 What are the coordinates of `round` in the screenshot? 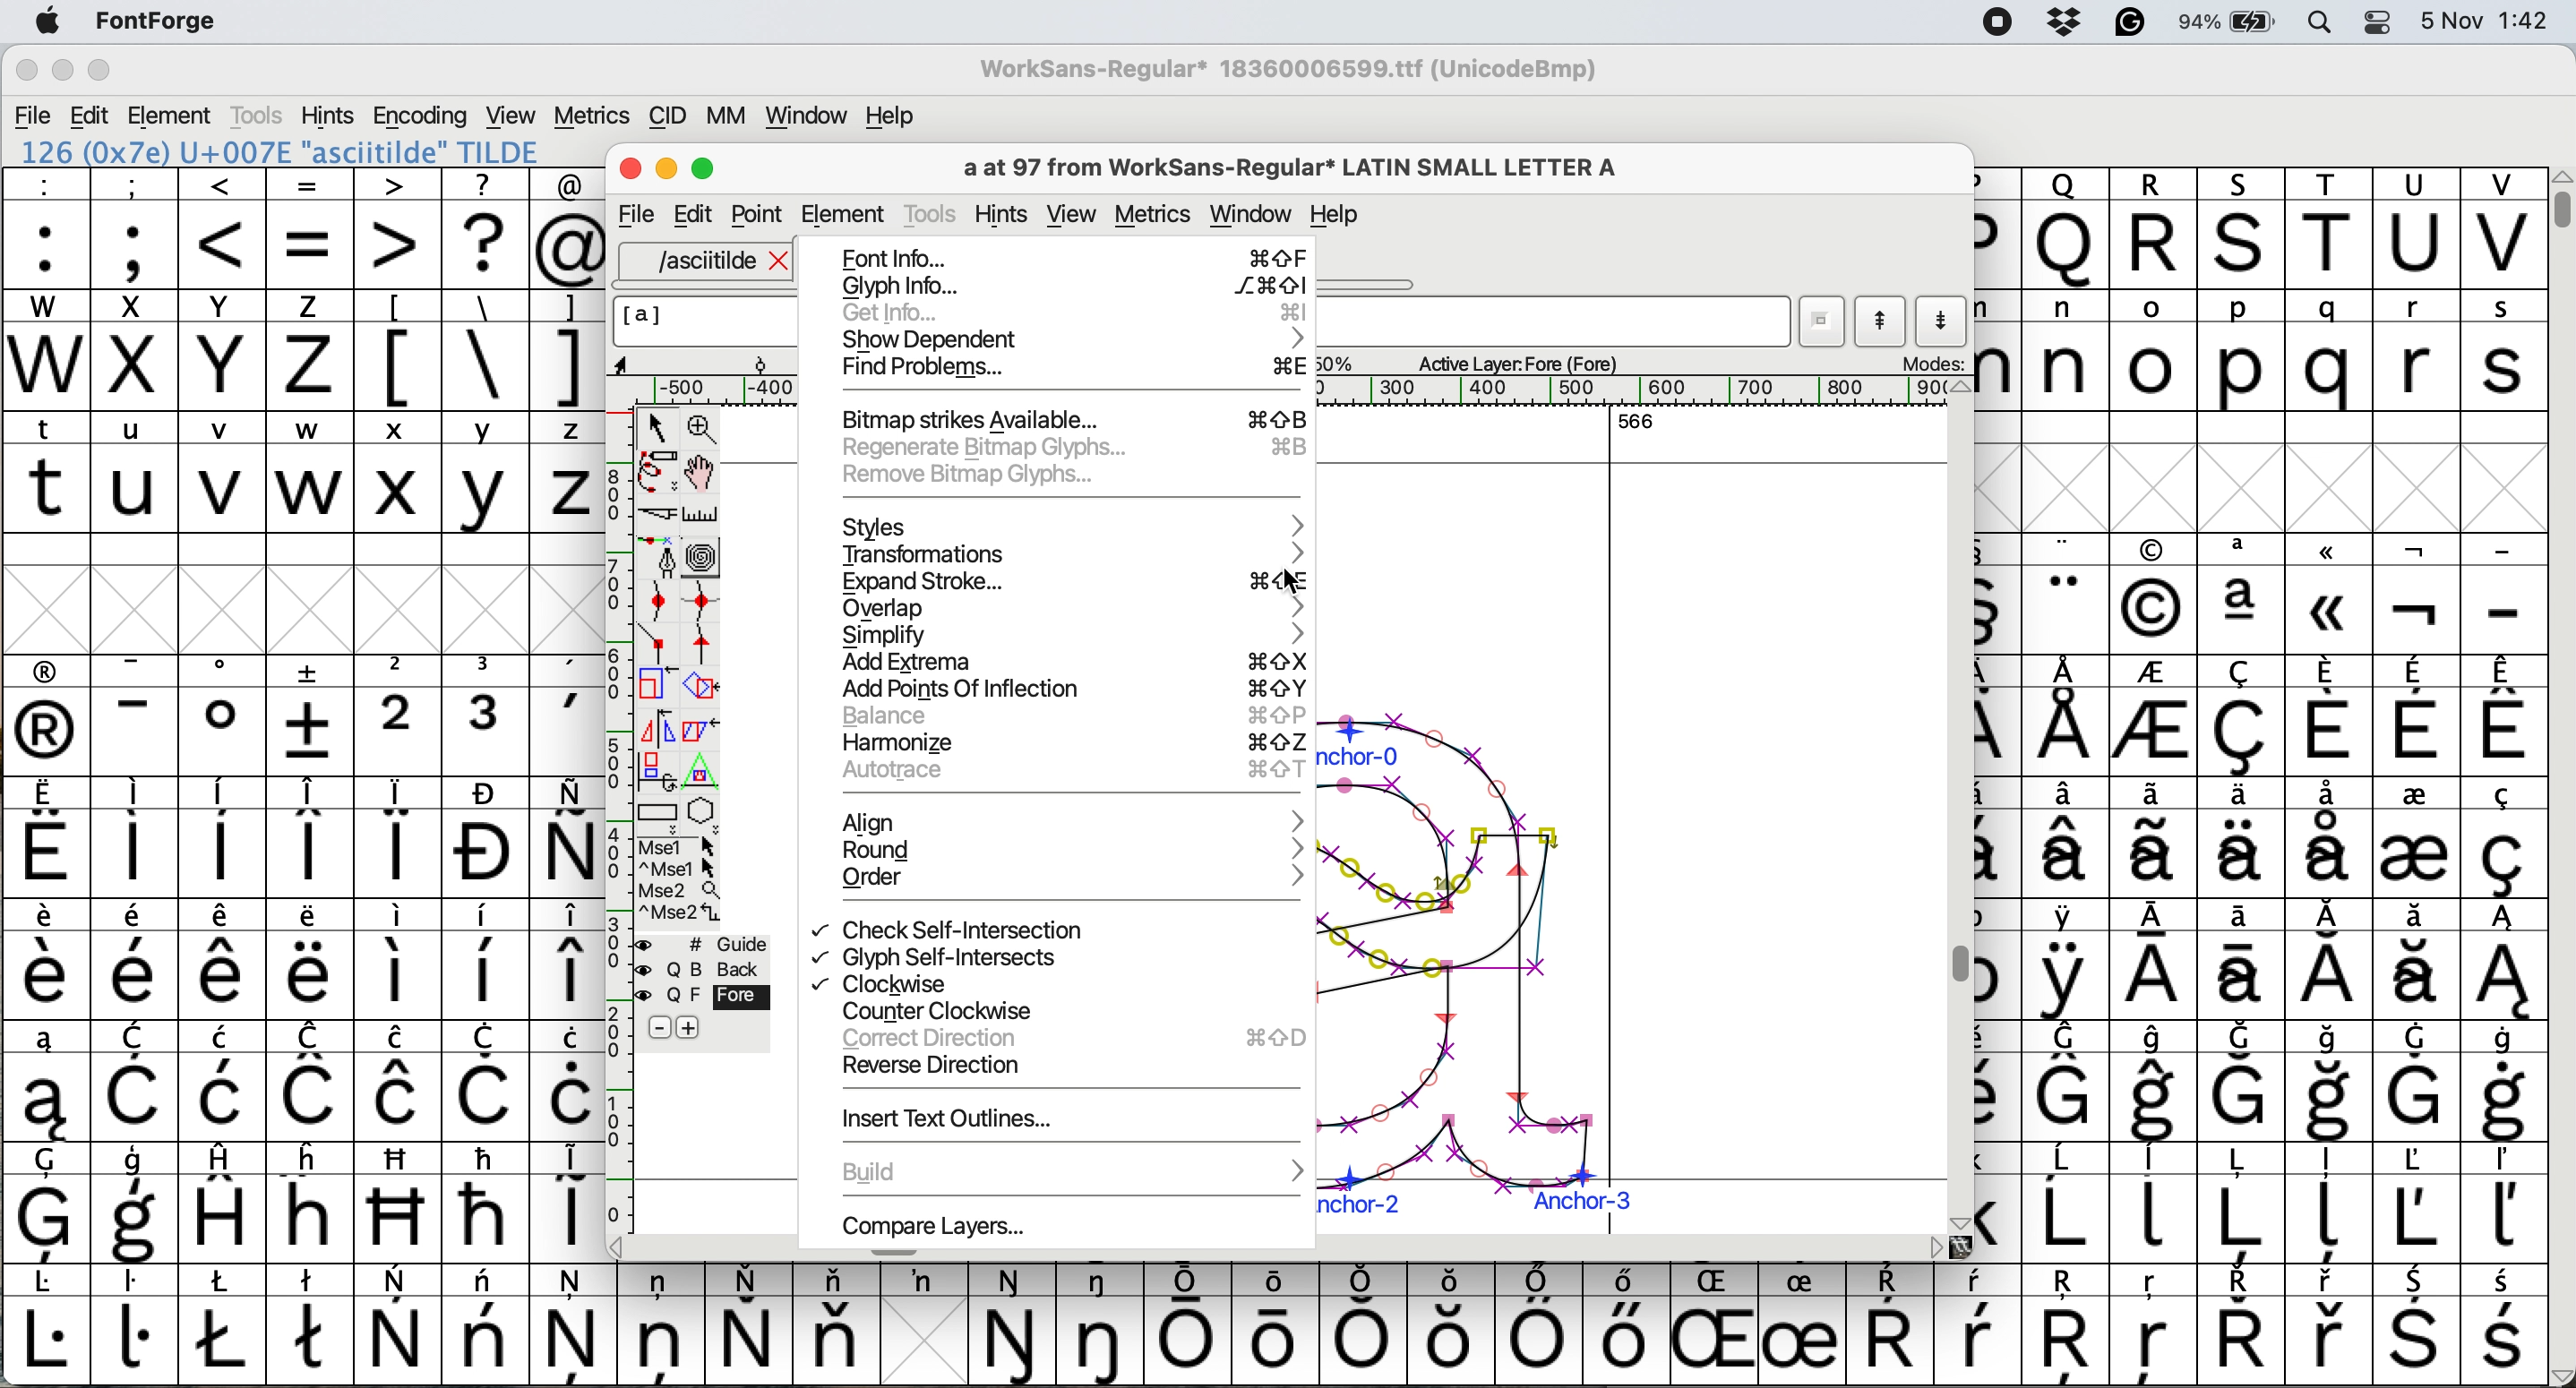 It's located at (1073, 850).